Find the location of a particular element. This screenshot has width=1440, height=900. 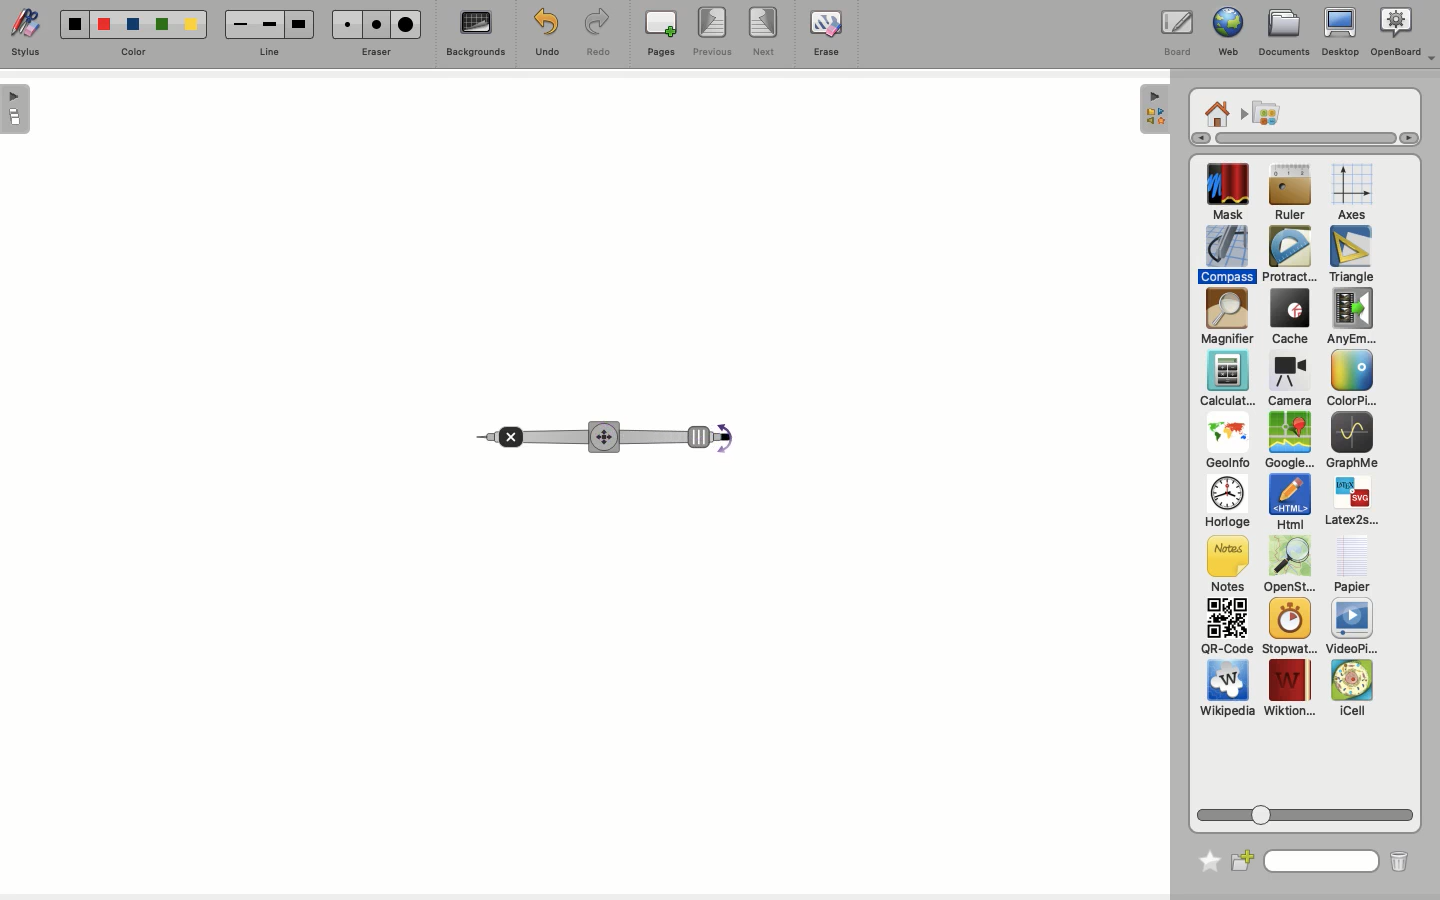

Calculator is located at coordinates (1227, 380).